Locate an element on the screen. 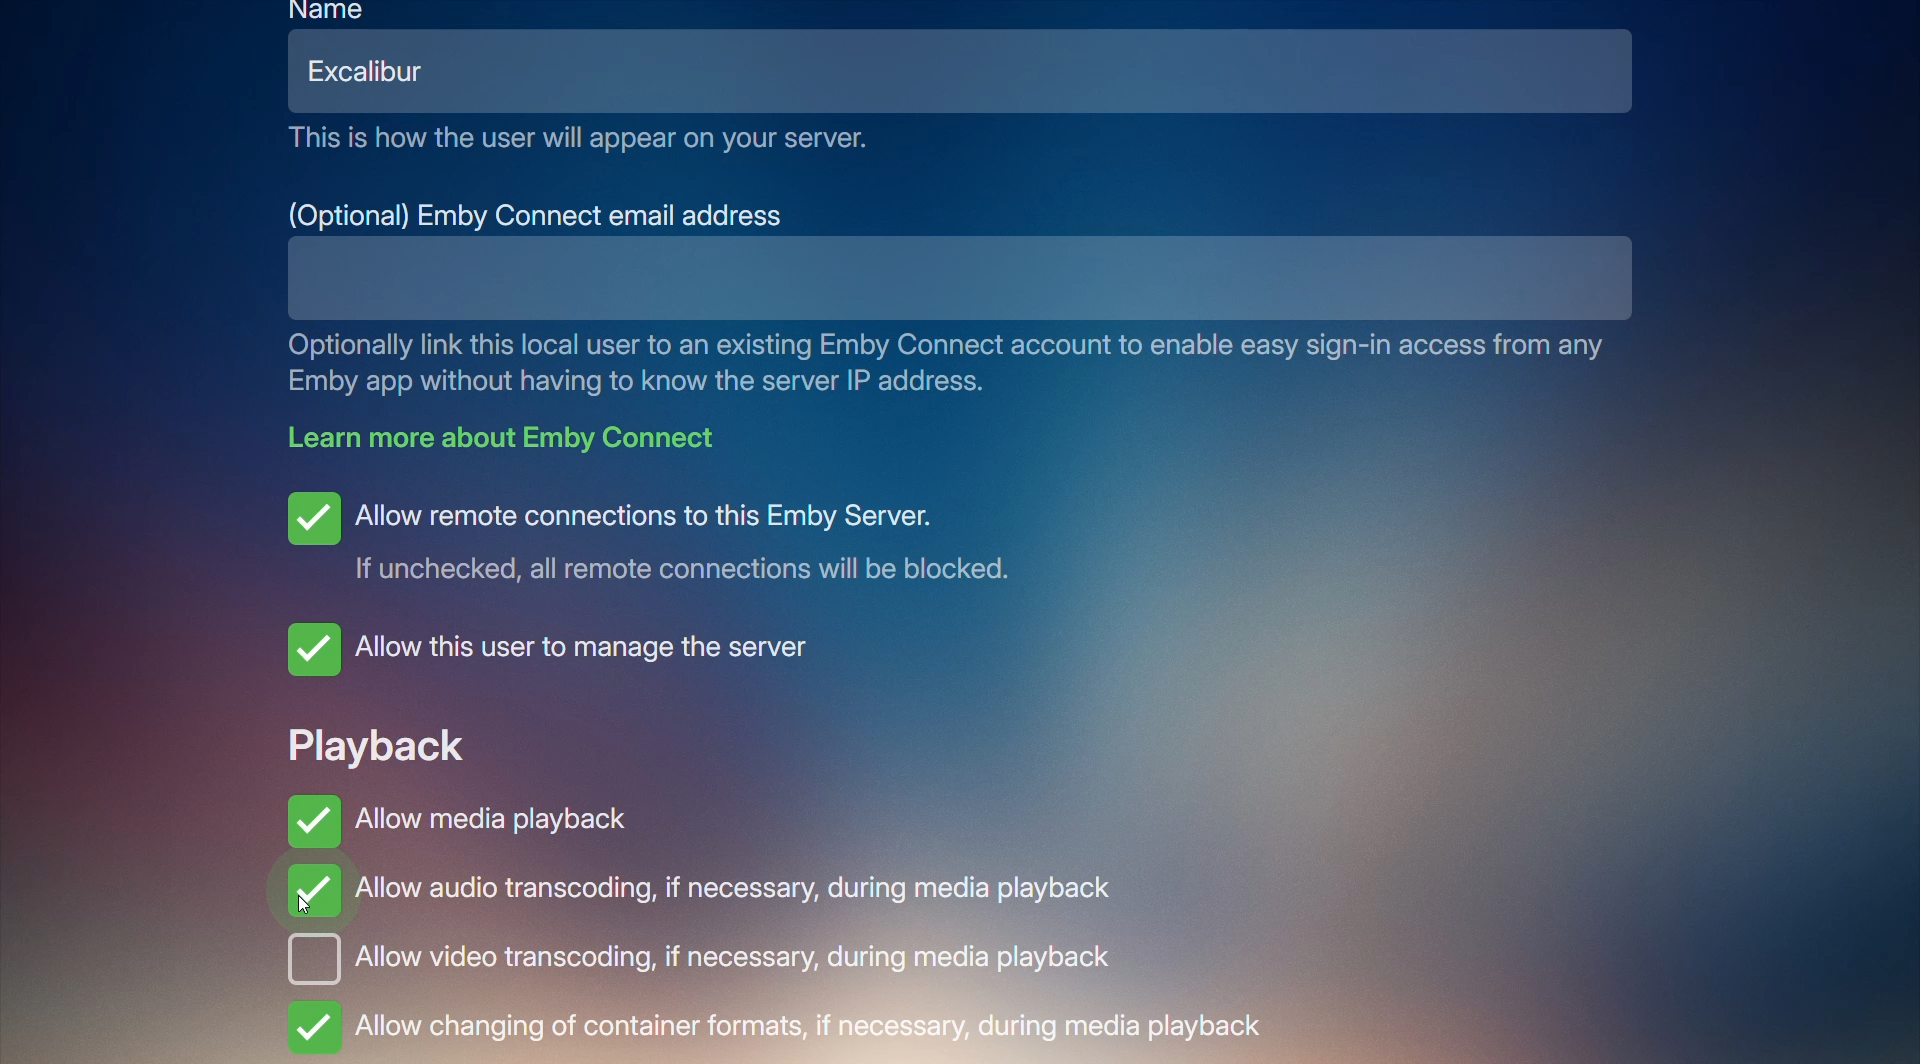 The image size is (1920, 1064). textbox is located at coordinates (892, 278).